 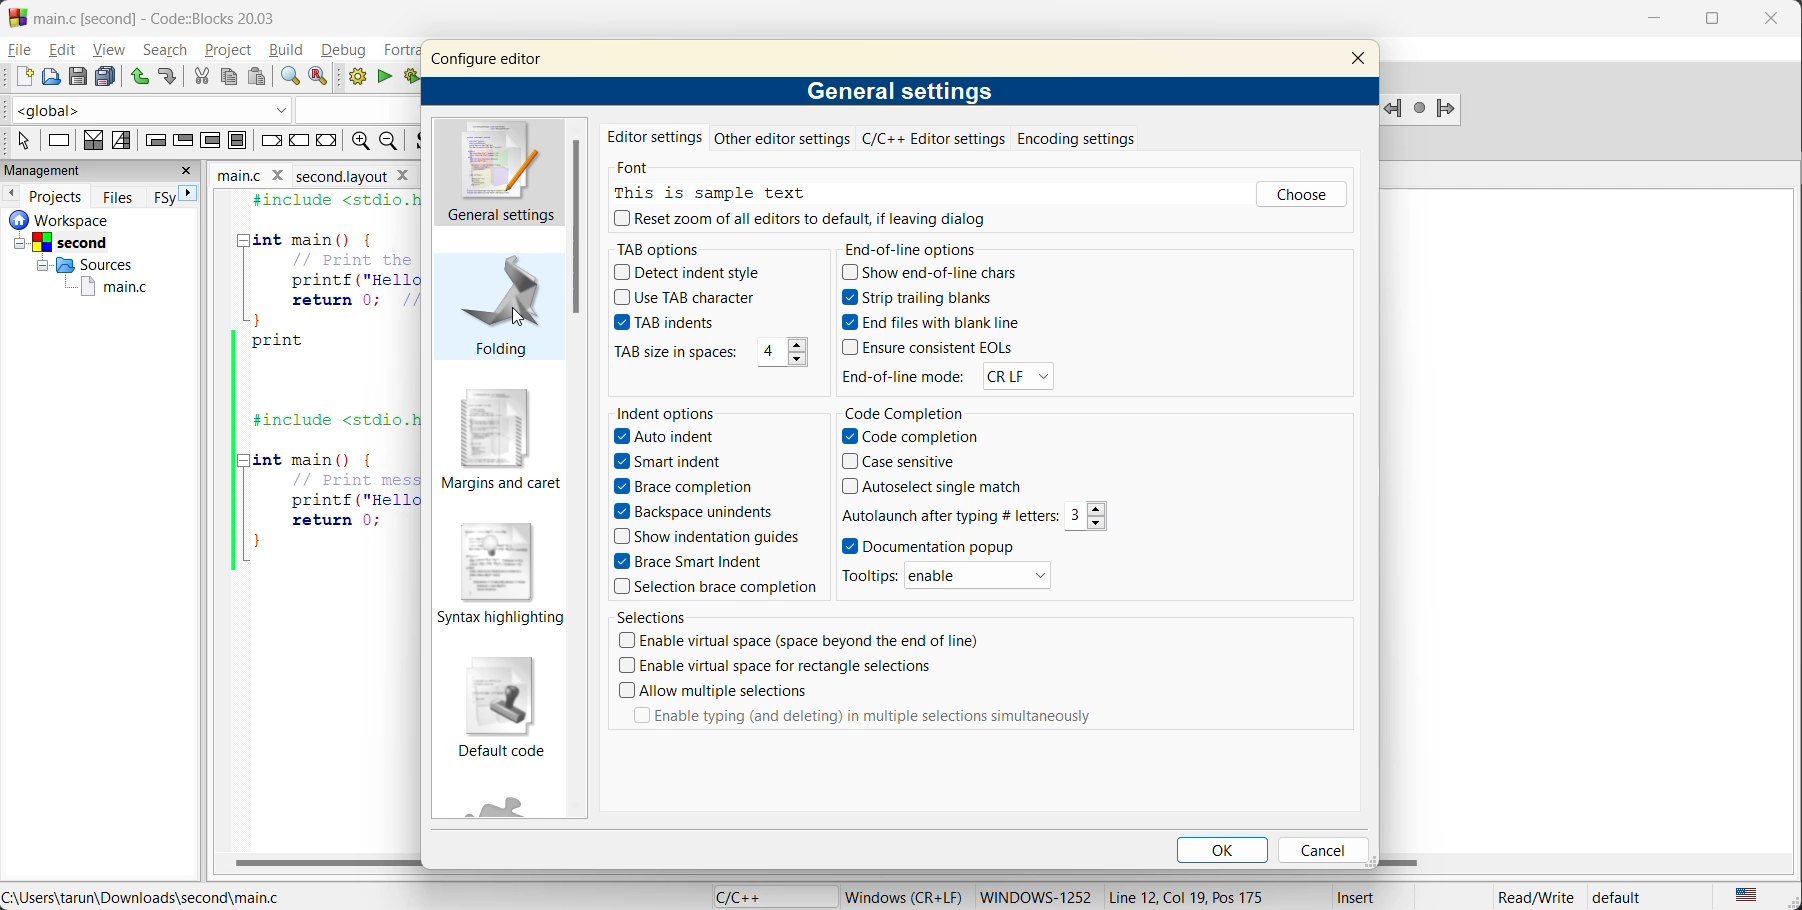 What do you see at coordinates (1039, 894) in the screenshot?
I see `Windows-1252` at bounding box center [1039, 894].